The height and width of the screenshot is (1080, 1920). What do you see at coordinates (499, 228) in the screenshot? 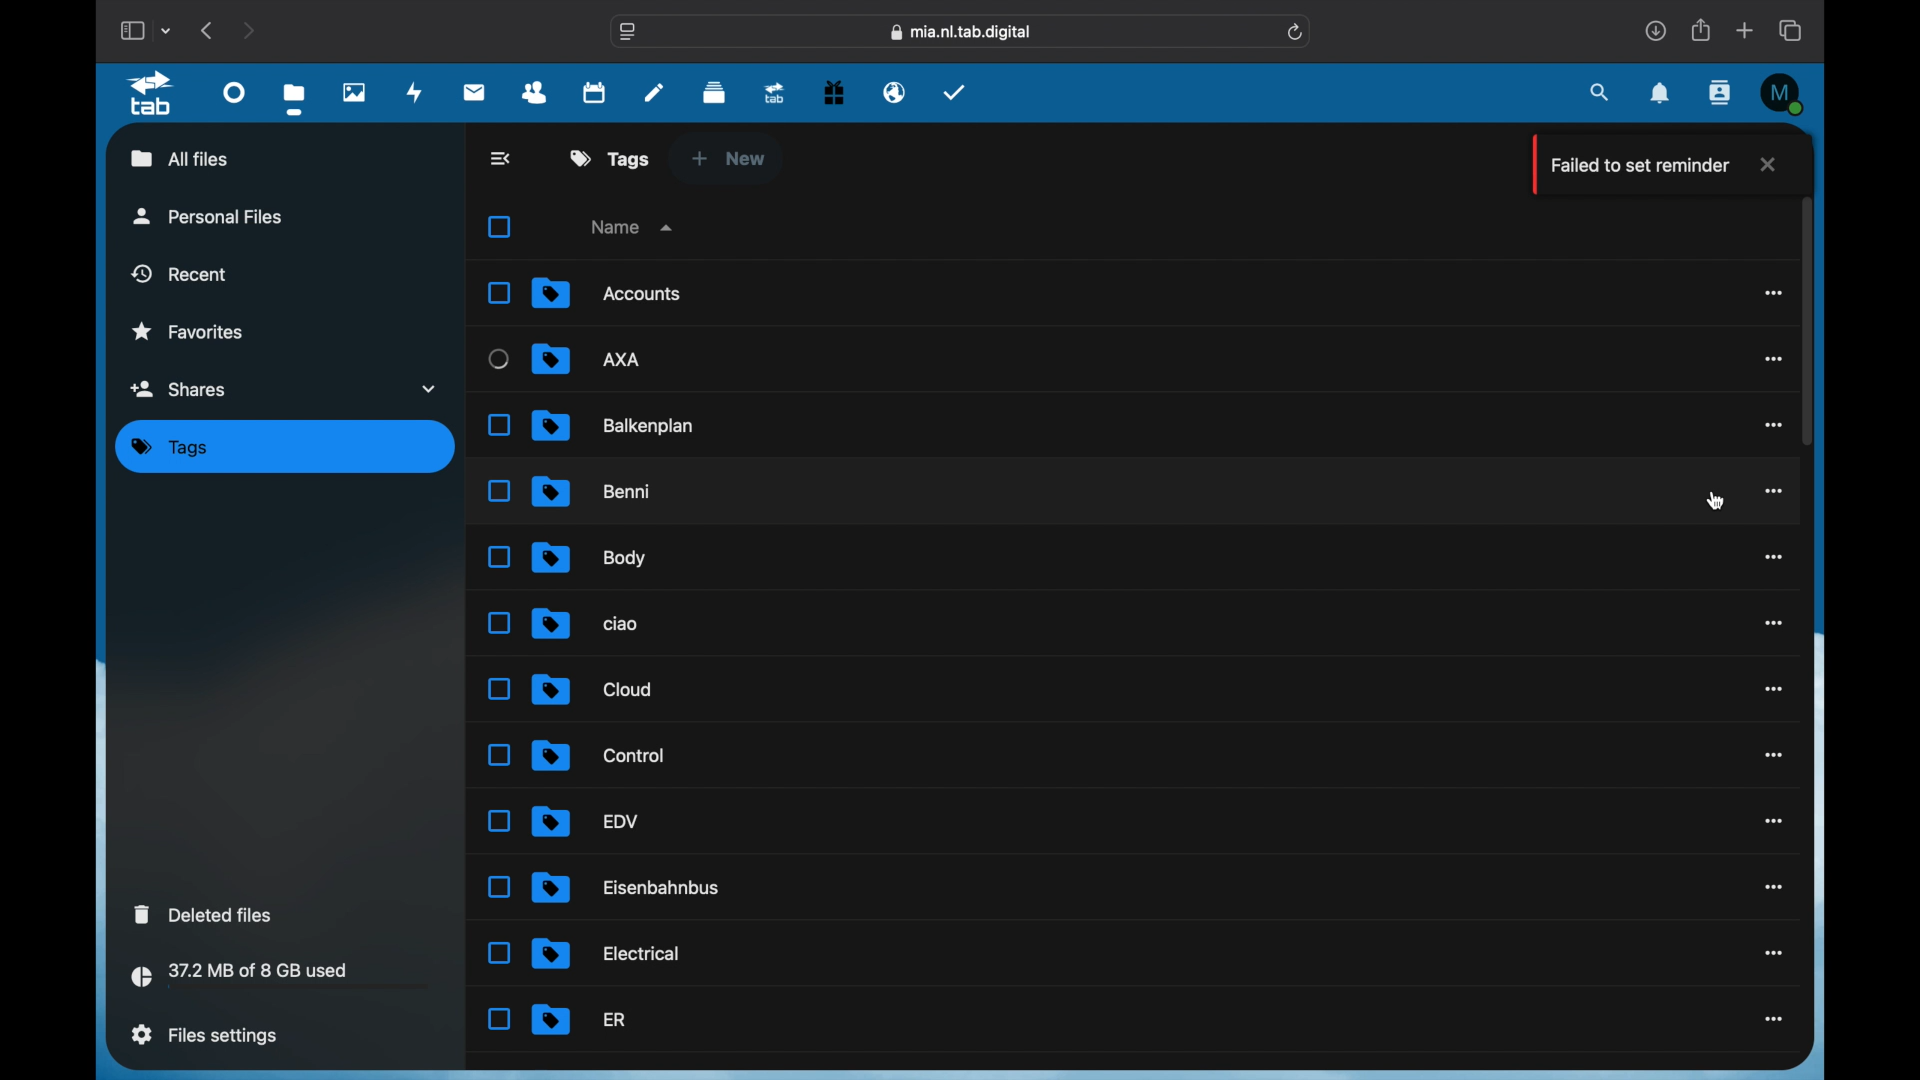
I see `Select all checkbox` at bounding box center [499, 228].